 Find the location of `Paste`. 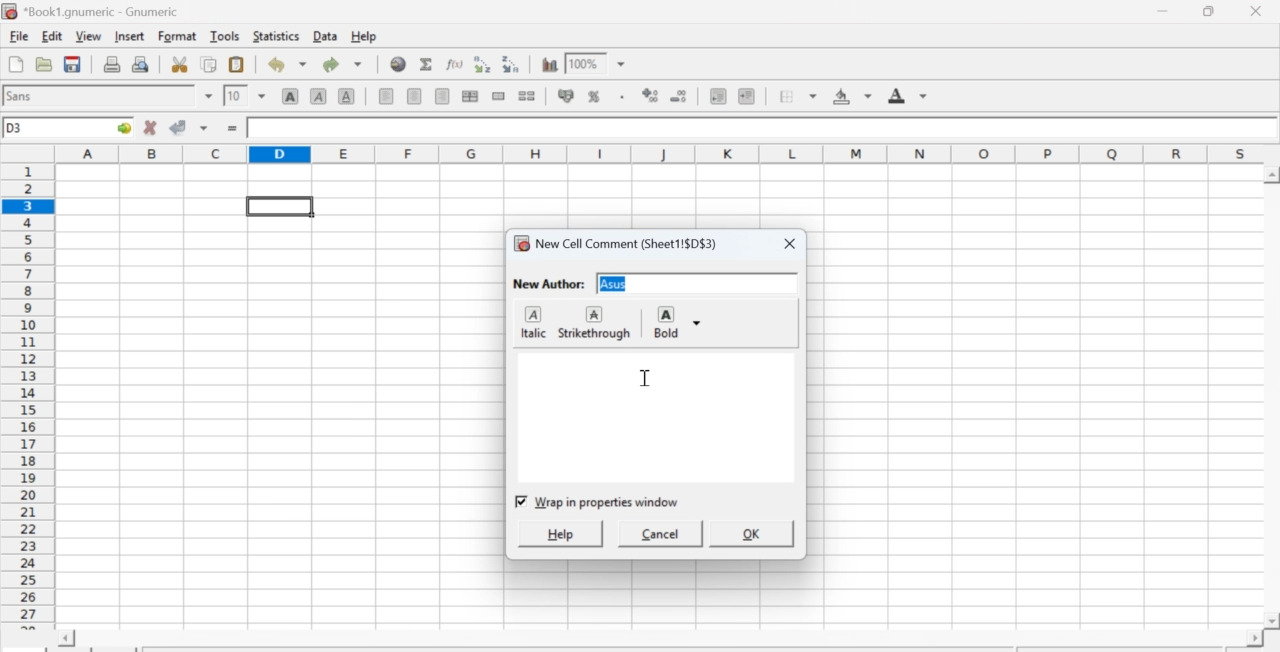

Paste is located at coordinates (237, 66).